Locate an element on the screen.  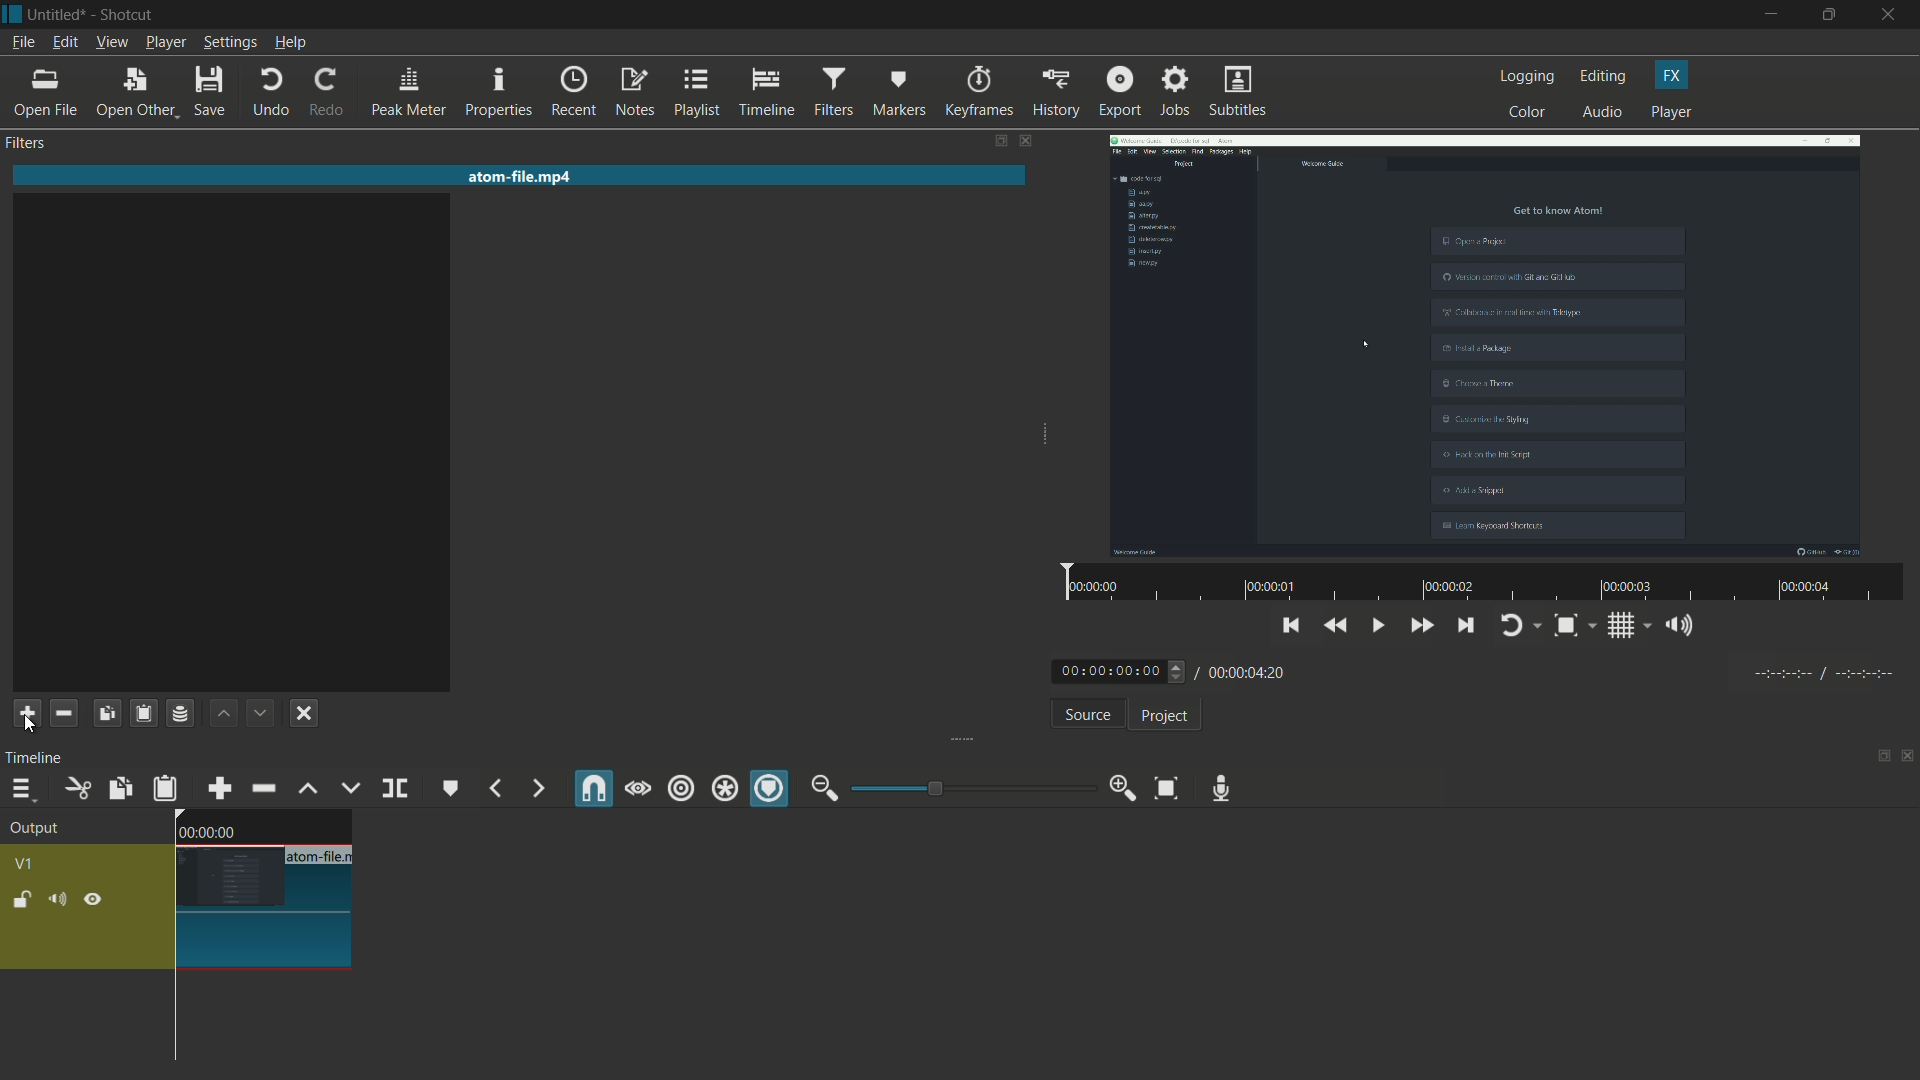
v1 is located at coordinates (28, 862).